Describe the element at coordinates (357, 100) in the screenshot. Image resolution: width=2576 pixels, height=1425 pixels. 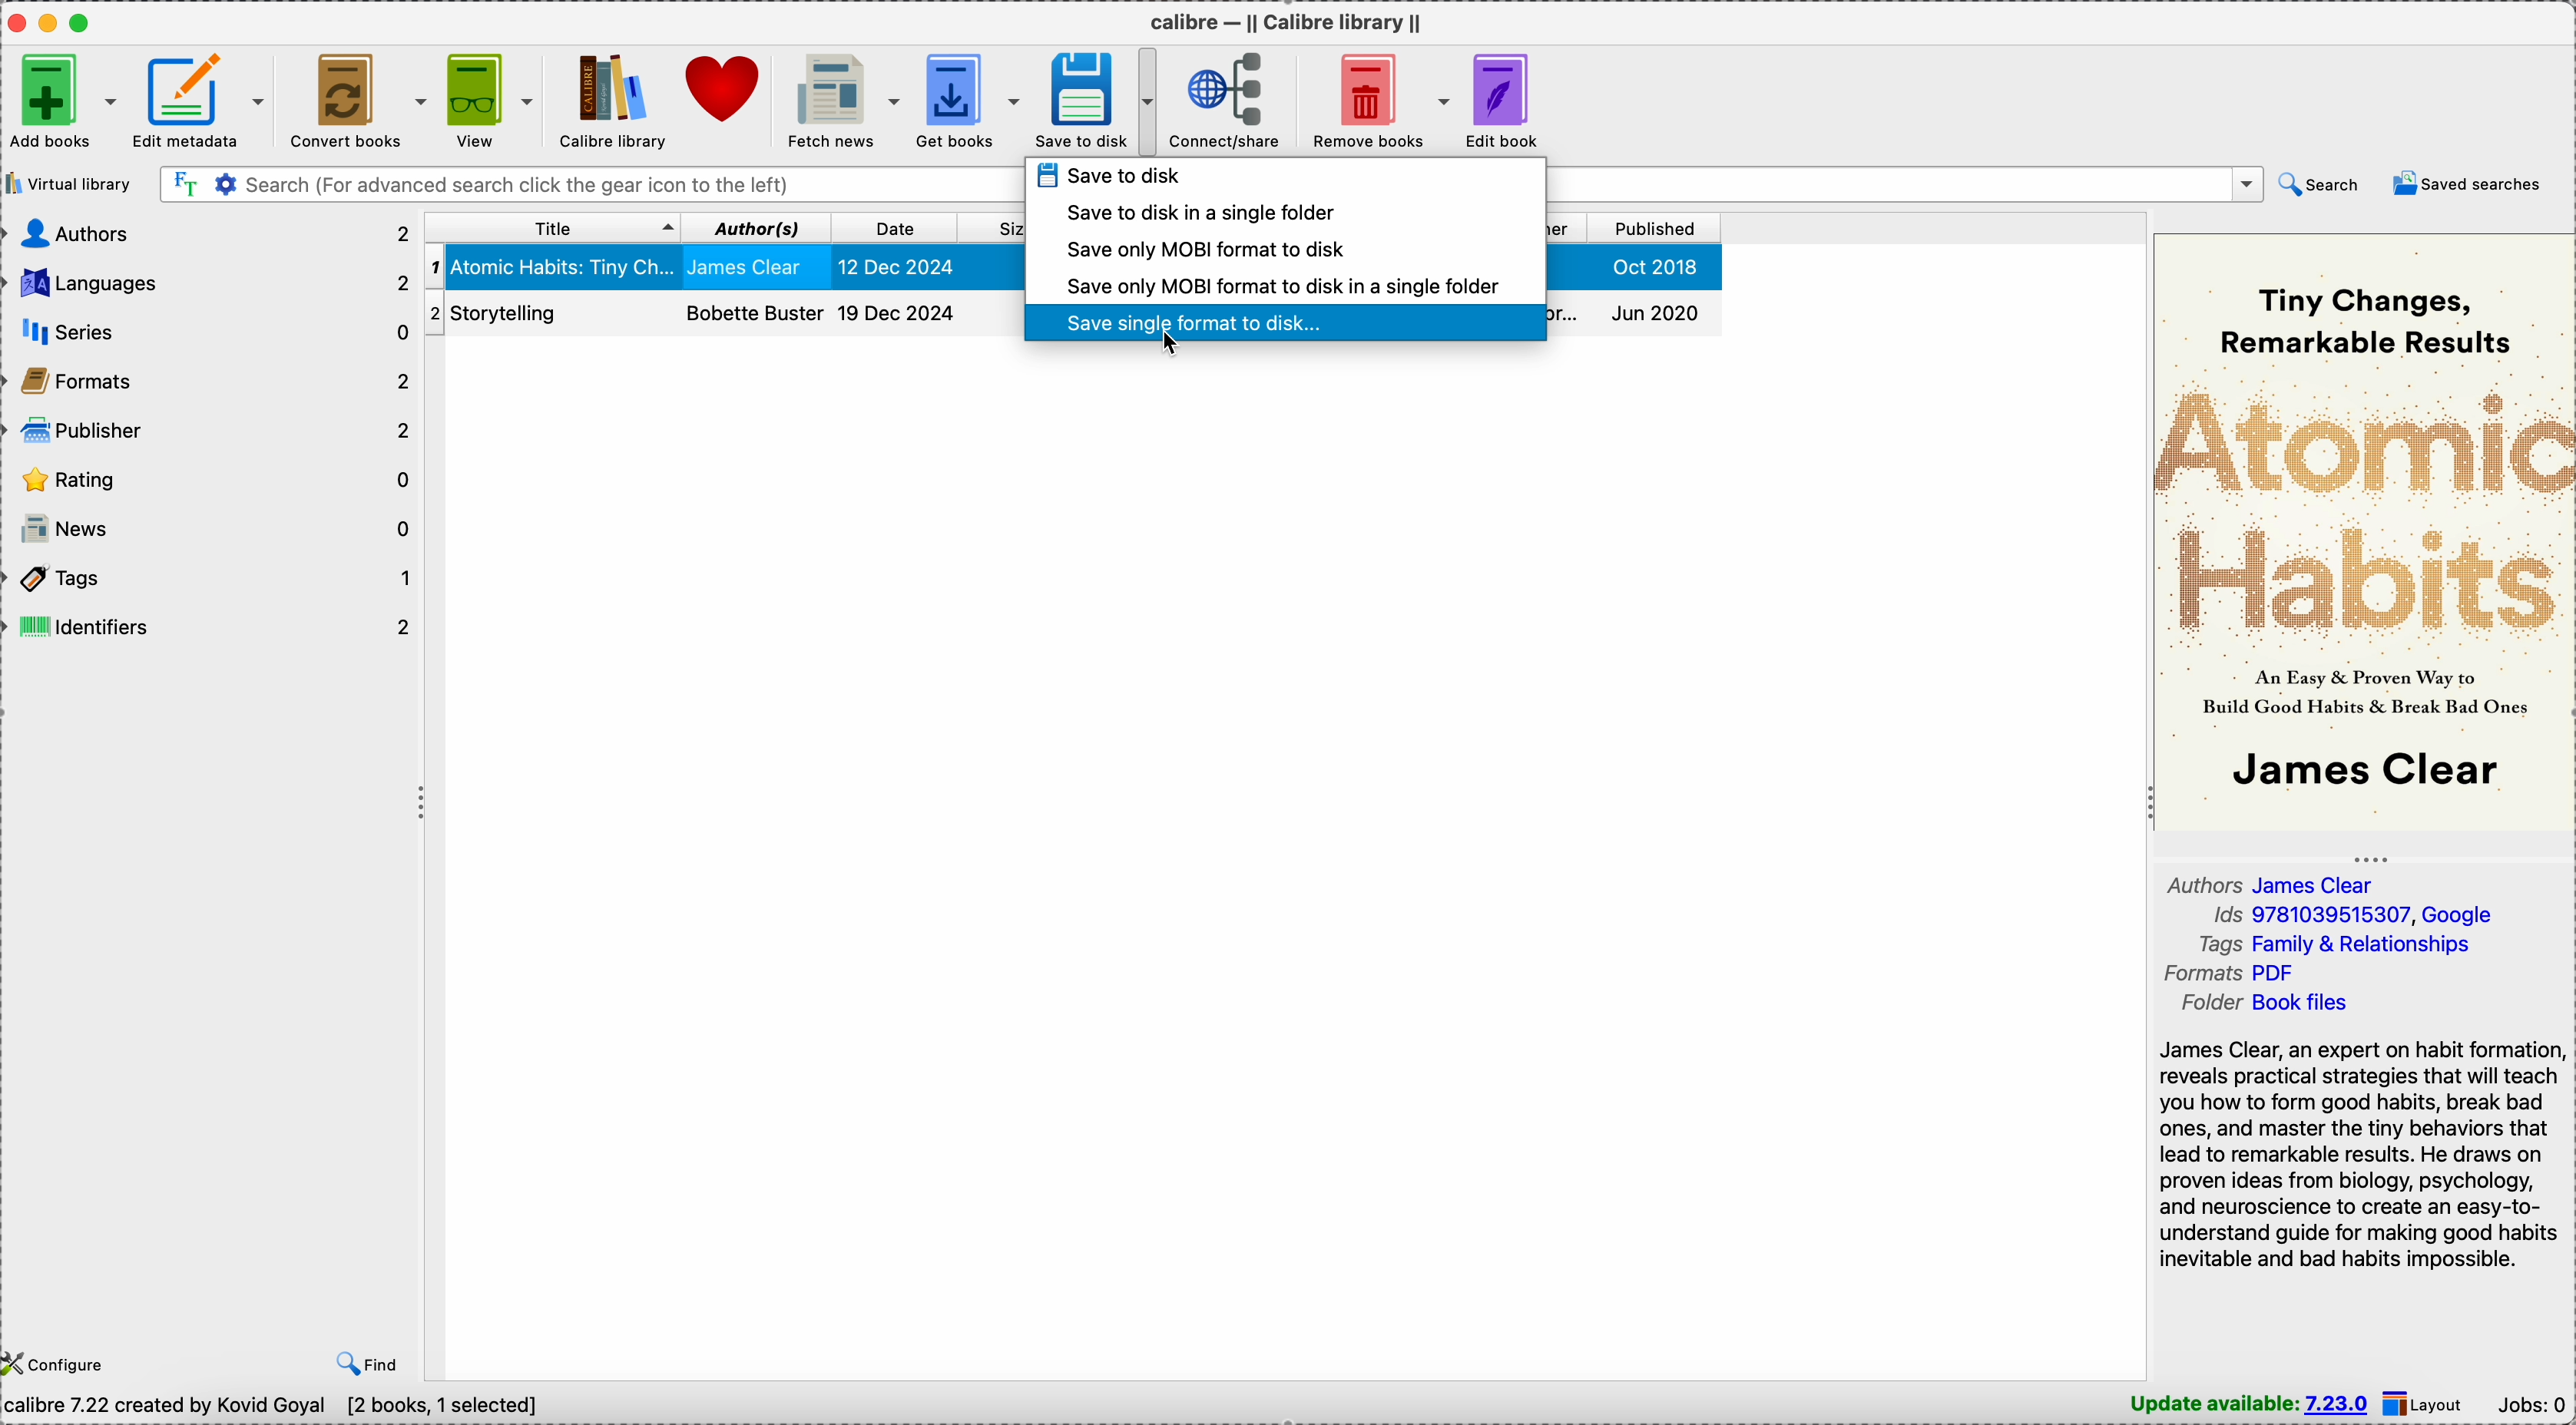
I see `convert books` at that location.